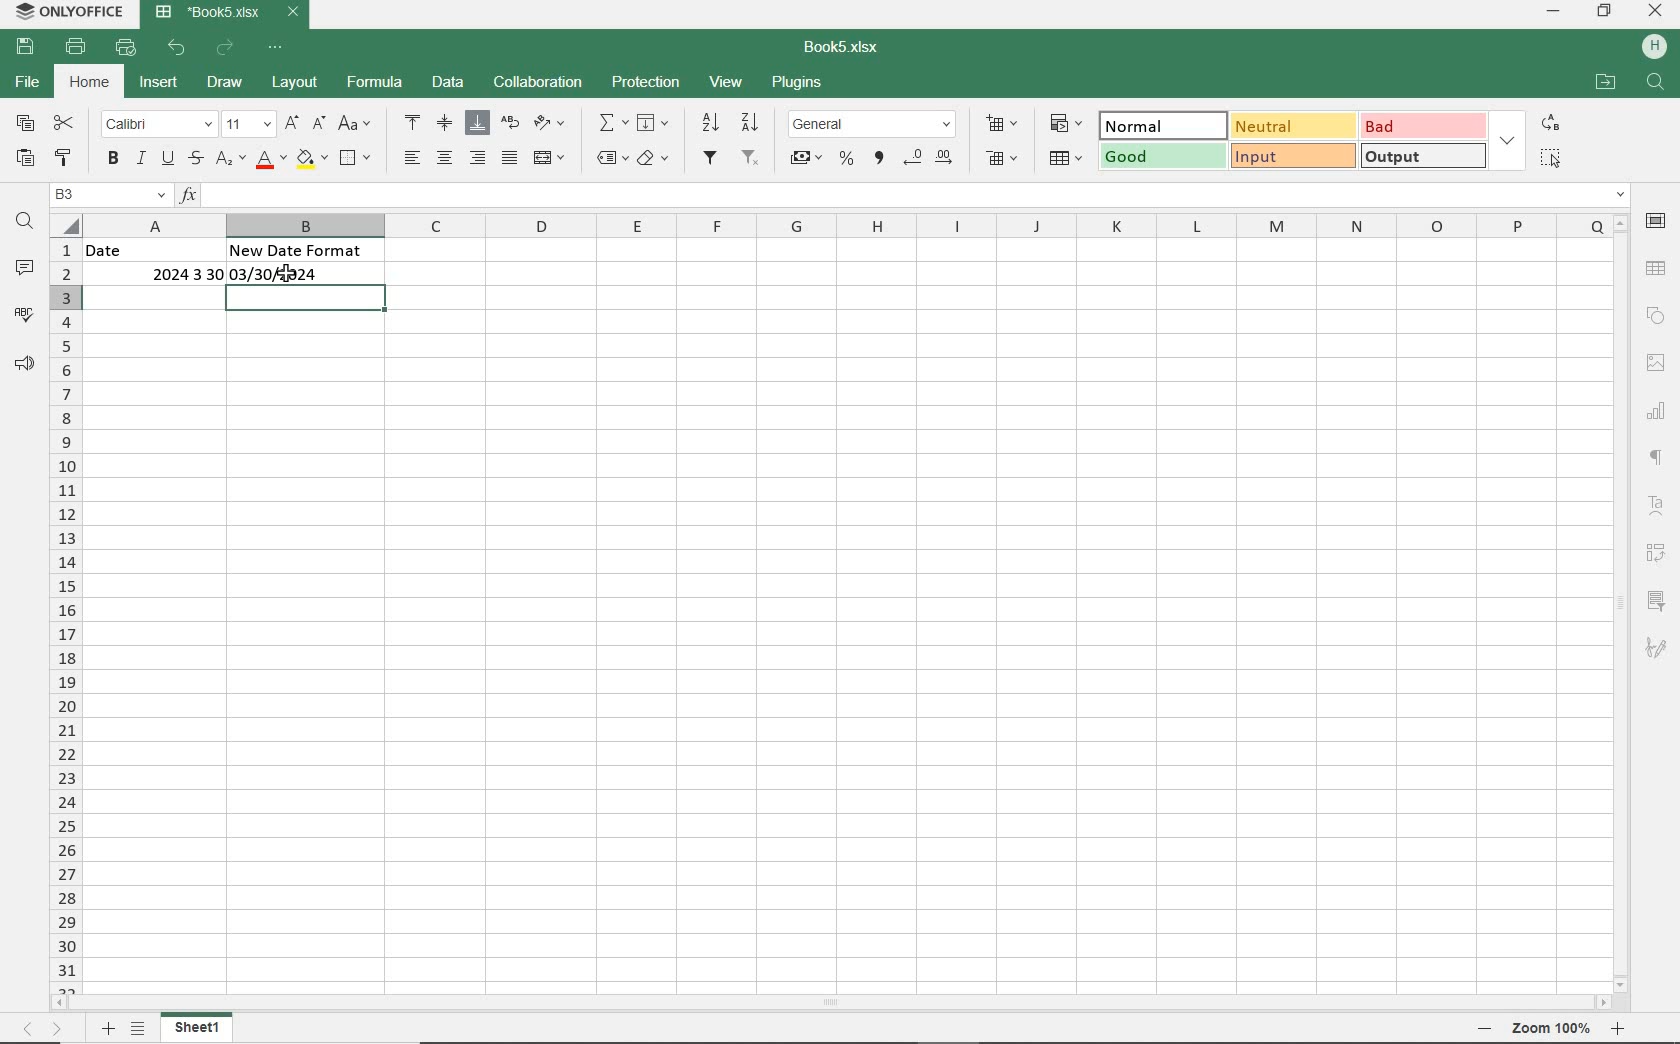  Describe the element at coordinates (1659, 459) in the screenshot. I see `PARAGRAPH SETTINGS` at that location.